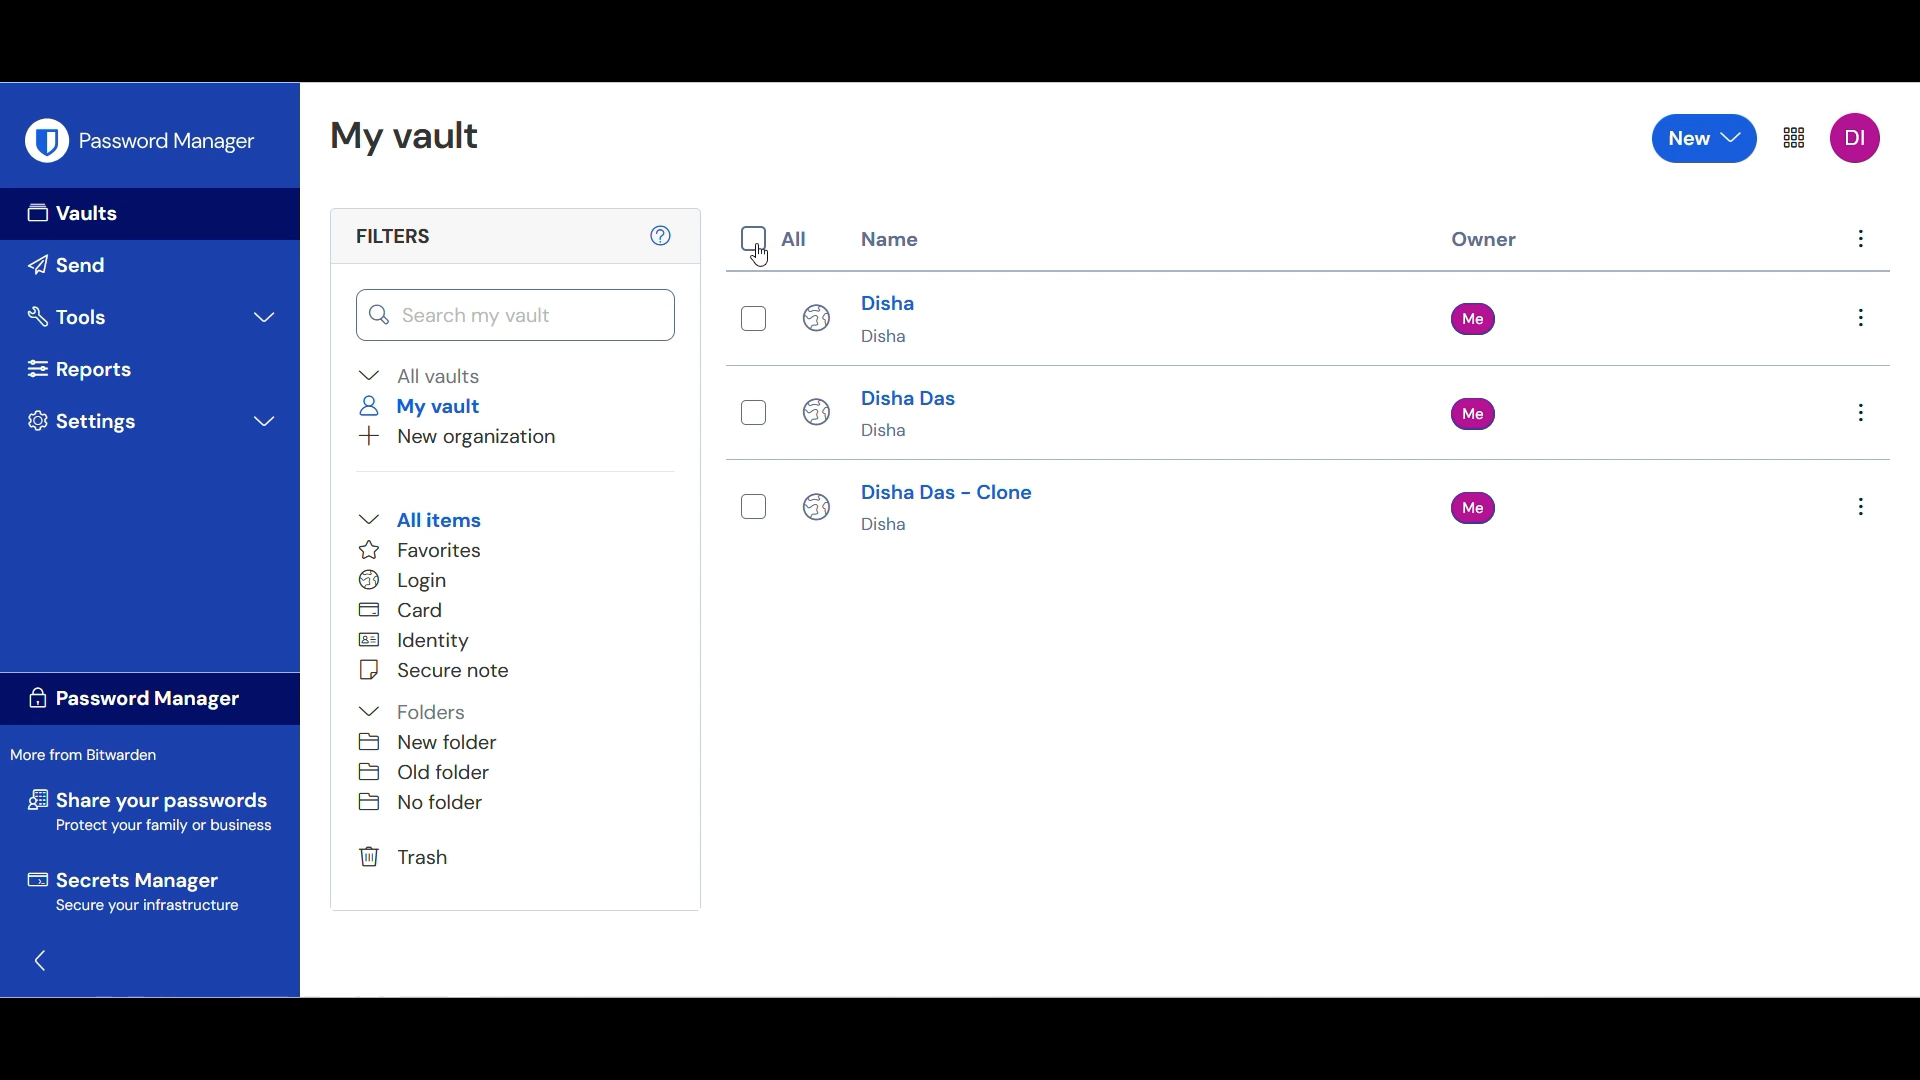 The image size is (1920, 1080). What do you see at coordinates (920, 512) in the screenshot?
I see `Disha Das - Clone       Disha` at bounding box center [920, 512].